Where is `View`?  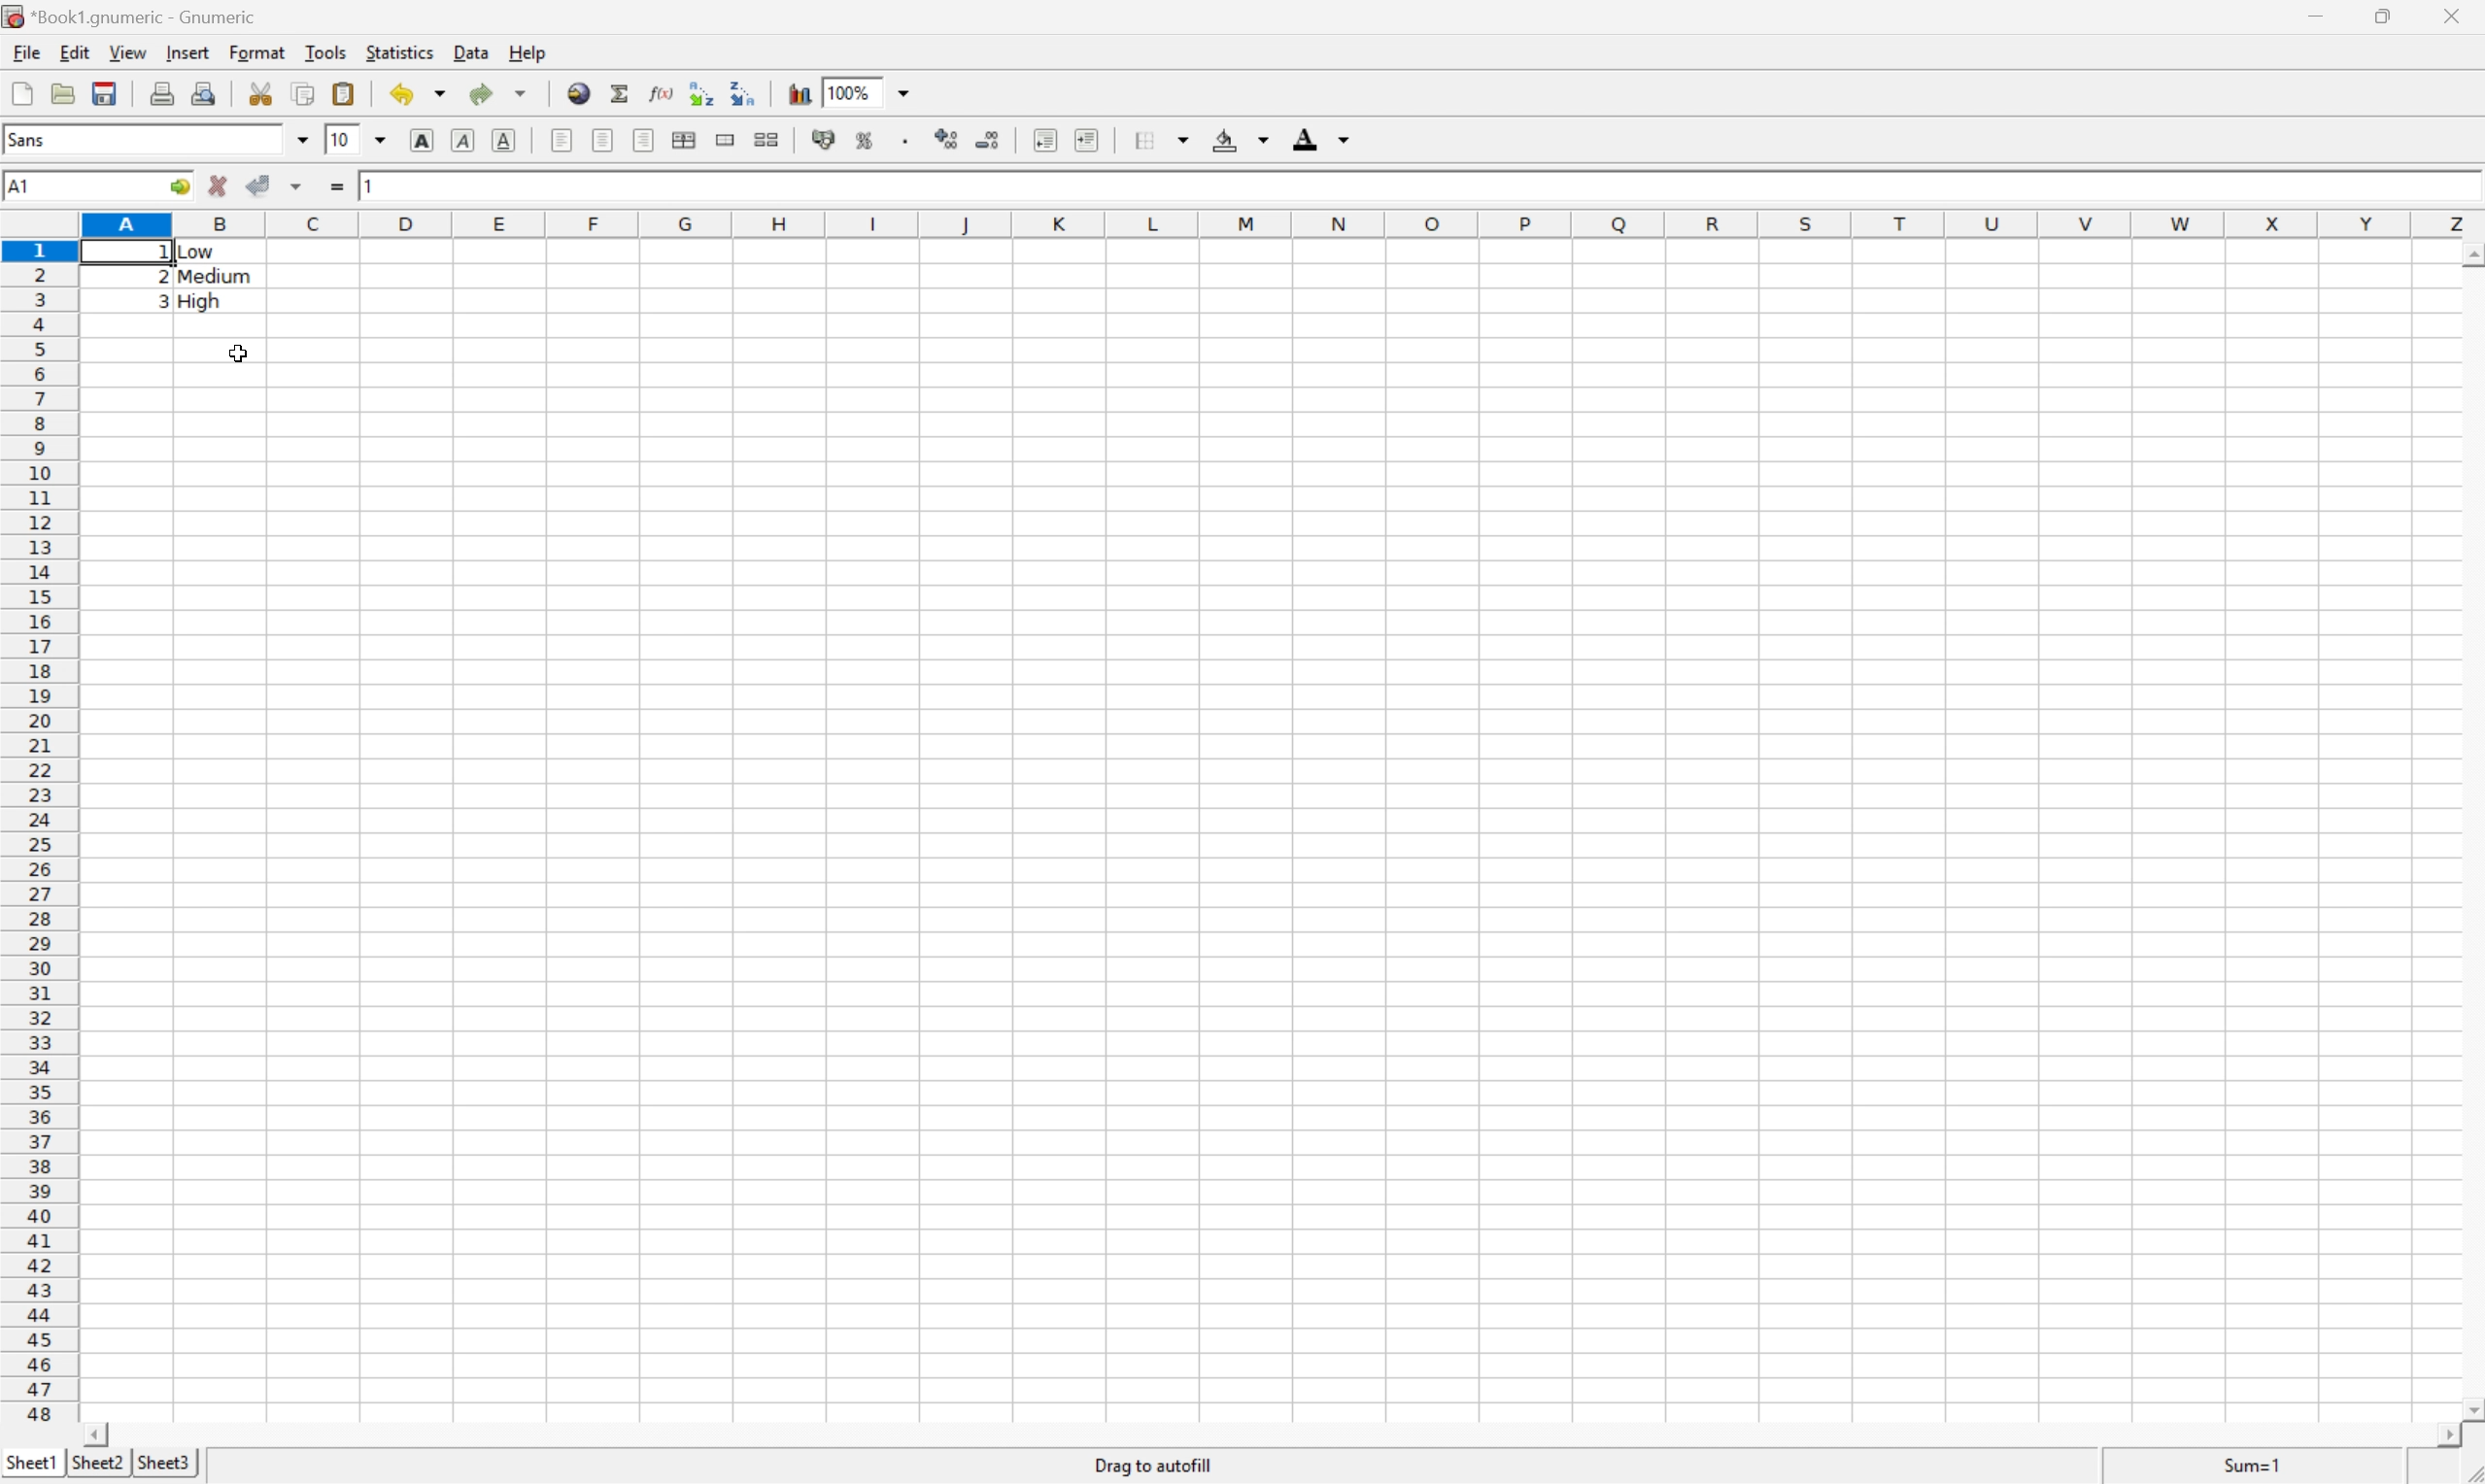
View is located at coordinates (124, 50).